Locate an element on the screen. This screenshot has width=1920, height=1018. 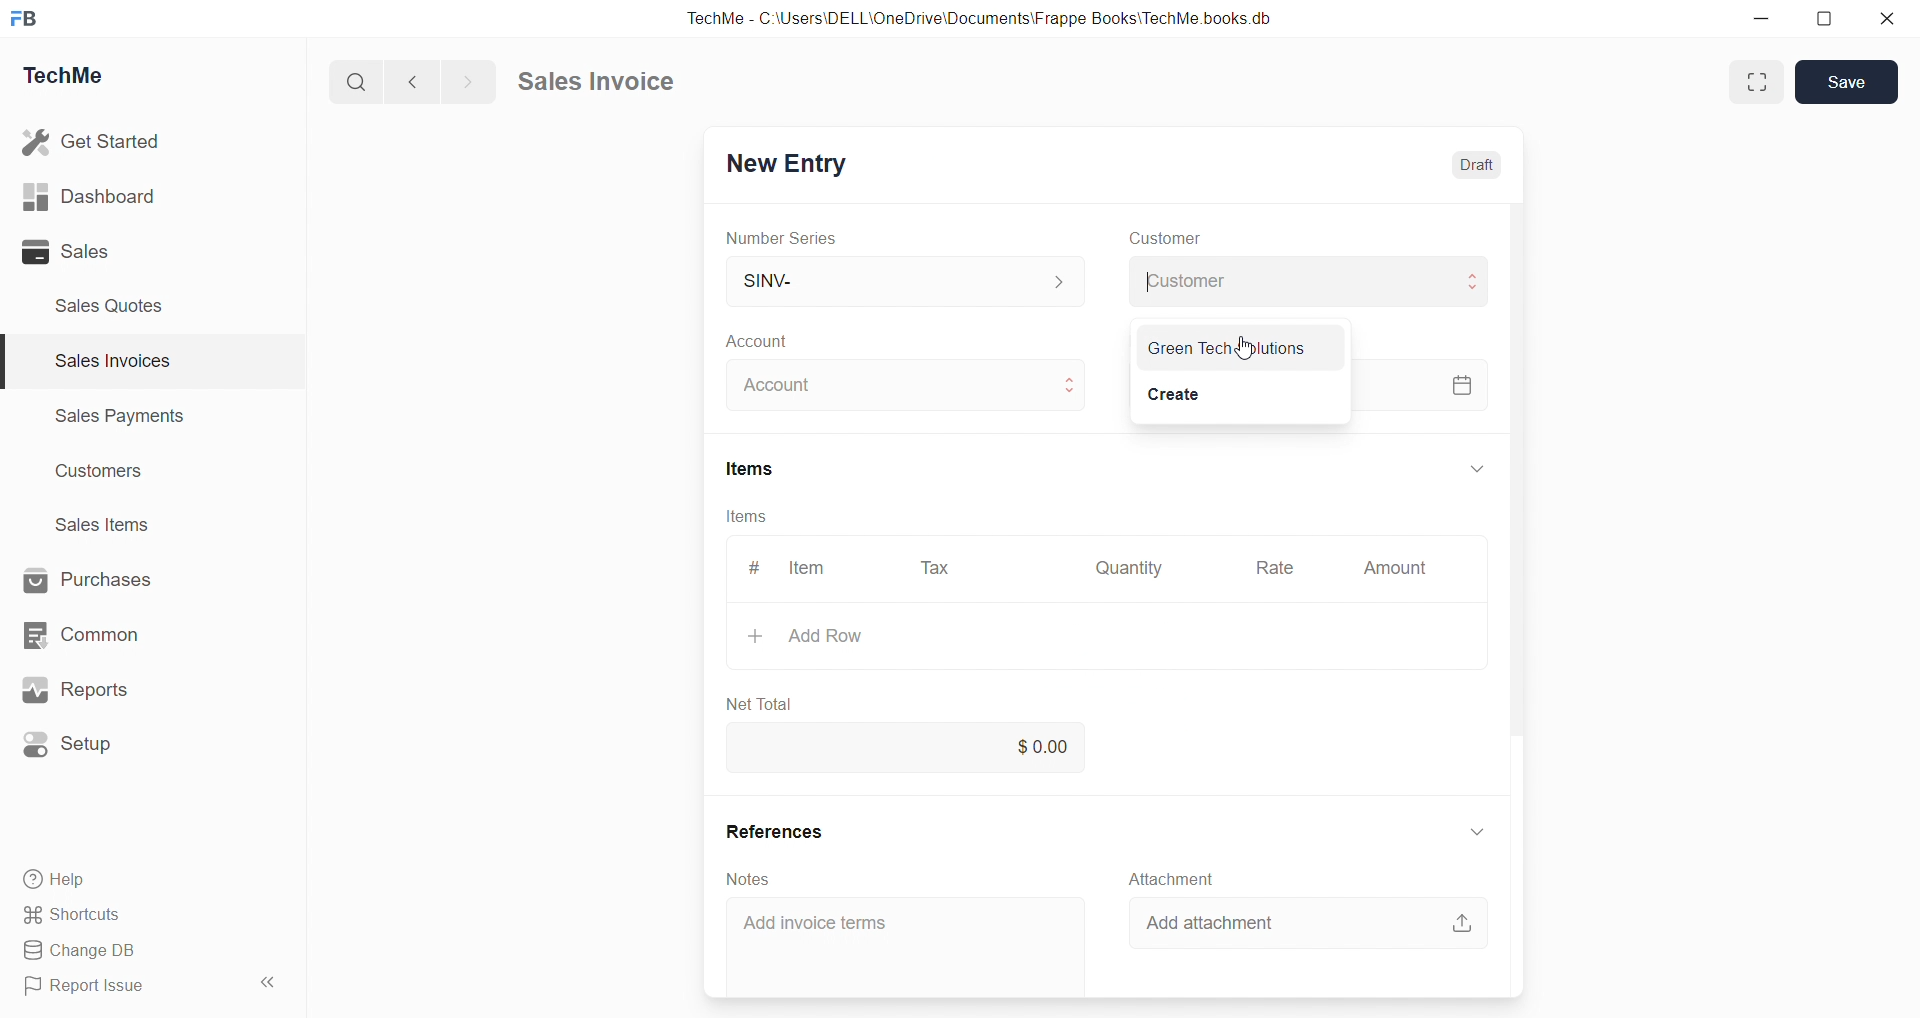
Rate is located at coordinates (1277, 567).